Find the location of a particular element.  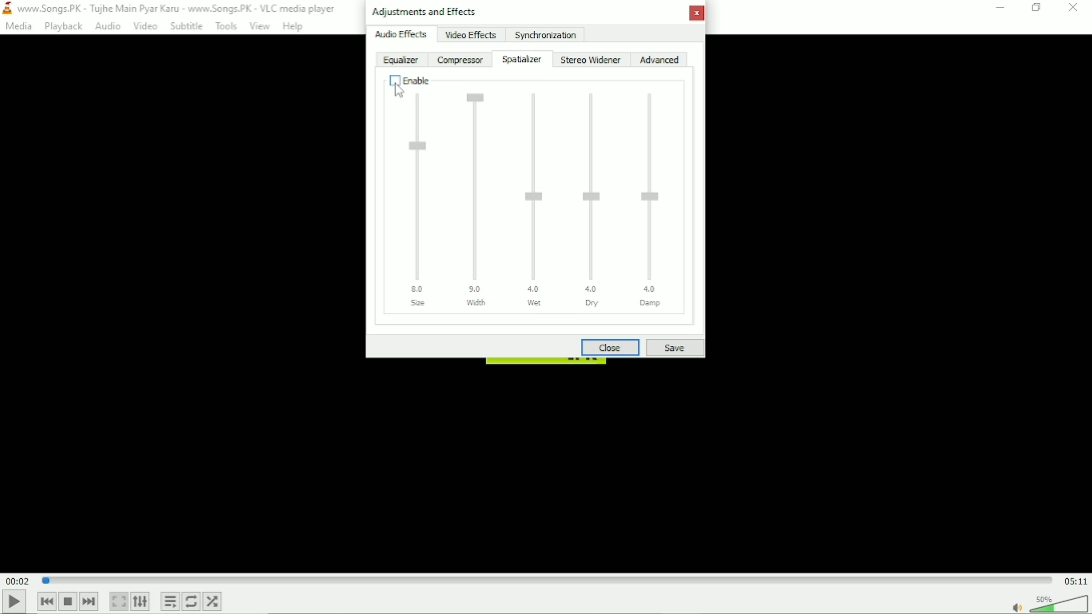

Audio effects is located at coordinates (401, 34).